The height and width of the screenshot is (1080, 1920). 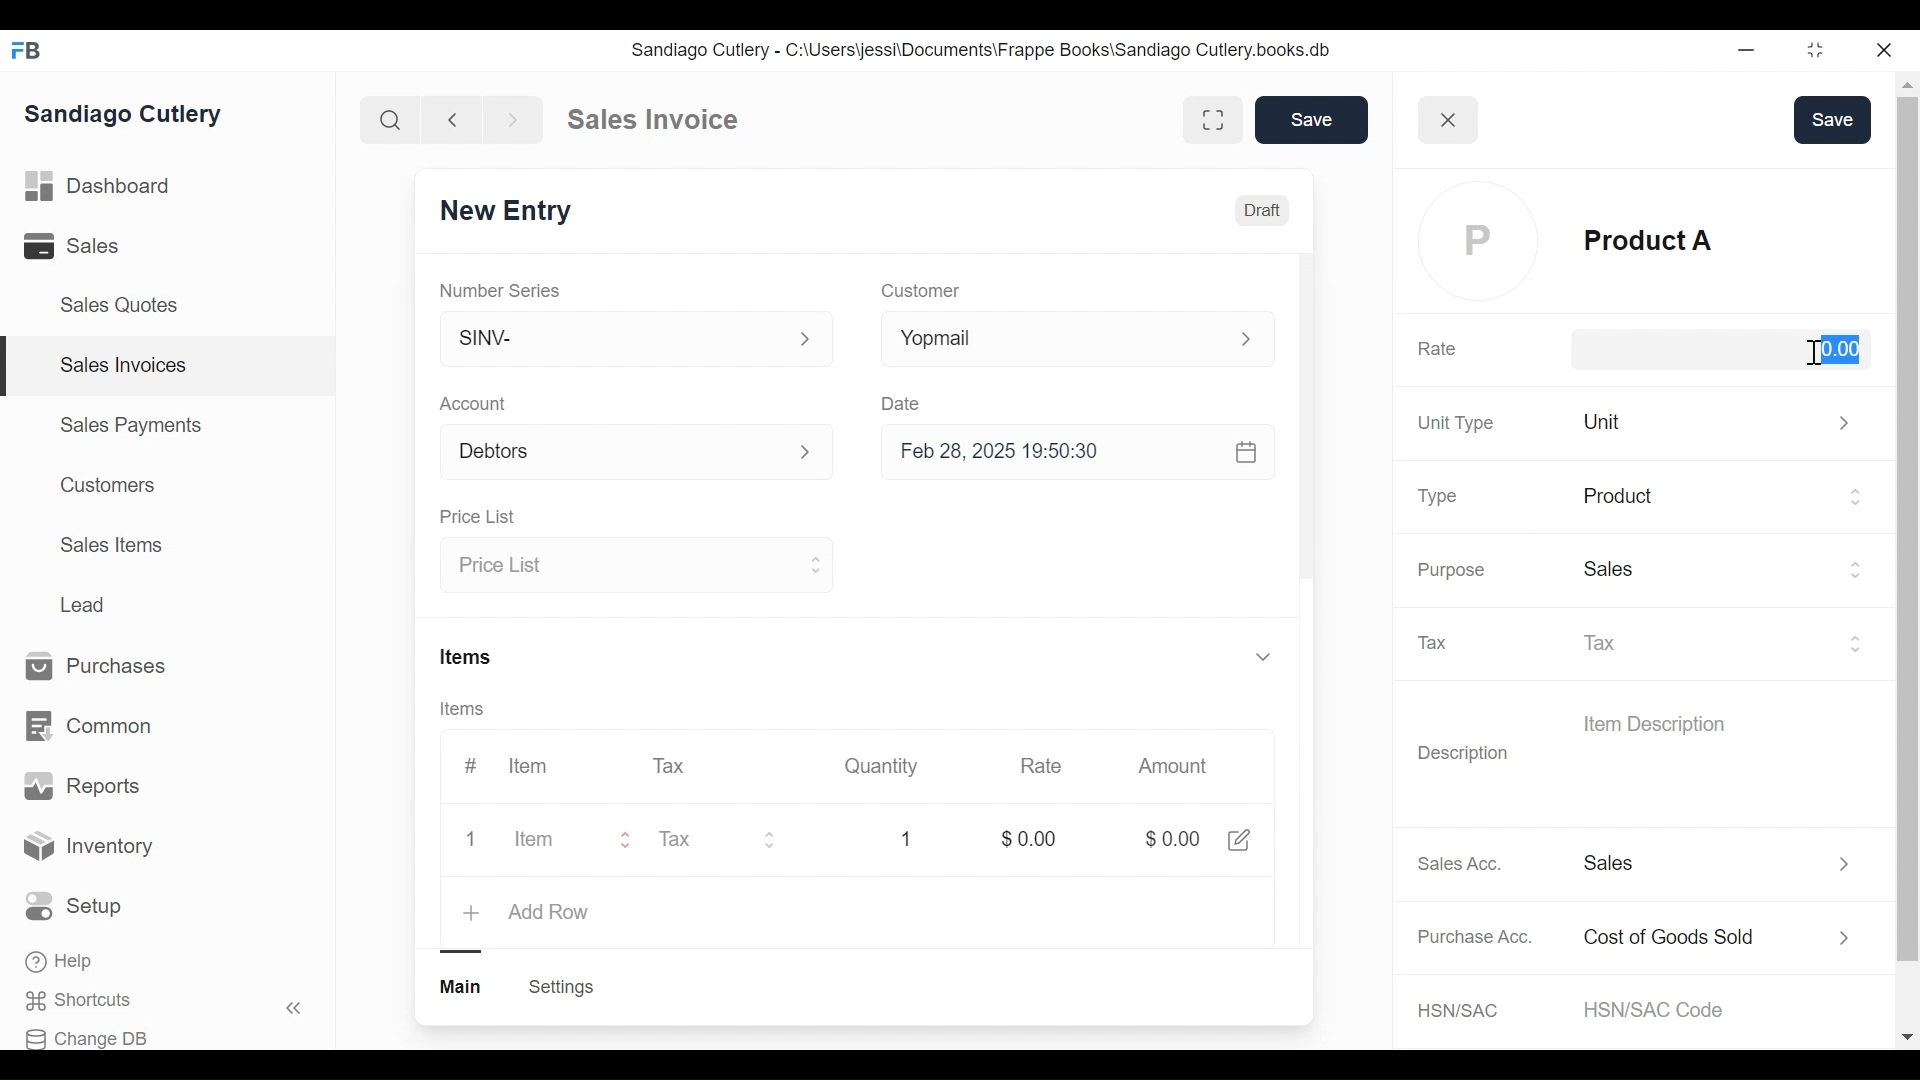 I want to click on Help, so click(x=61, y=961).